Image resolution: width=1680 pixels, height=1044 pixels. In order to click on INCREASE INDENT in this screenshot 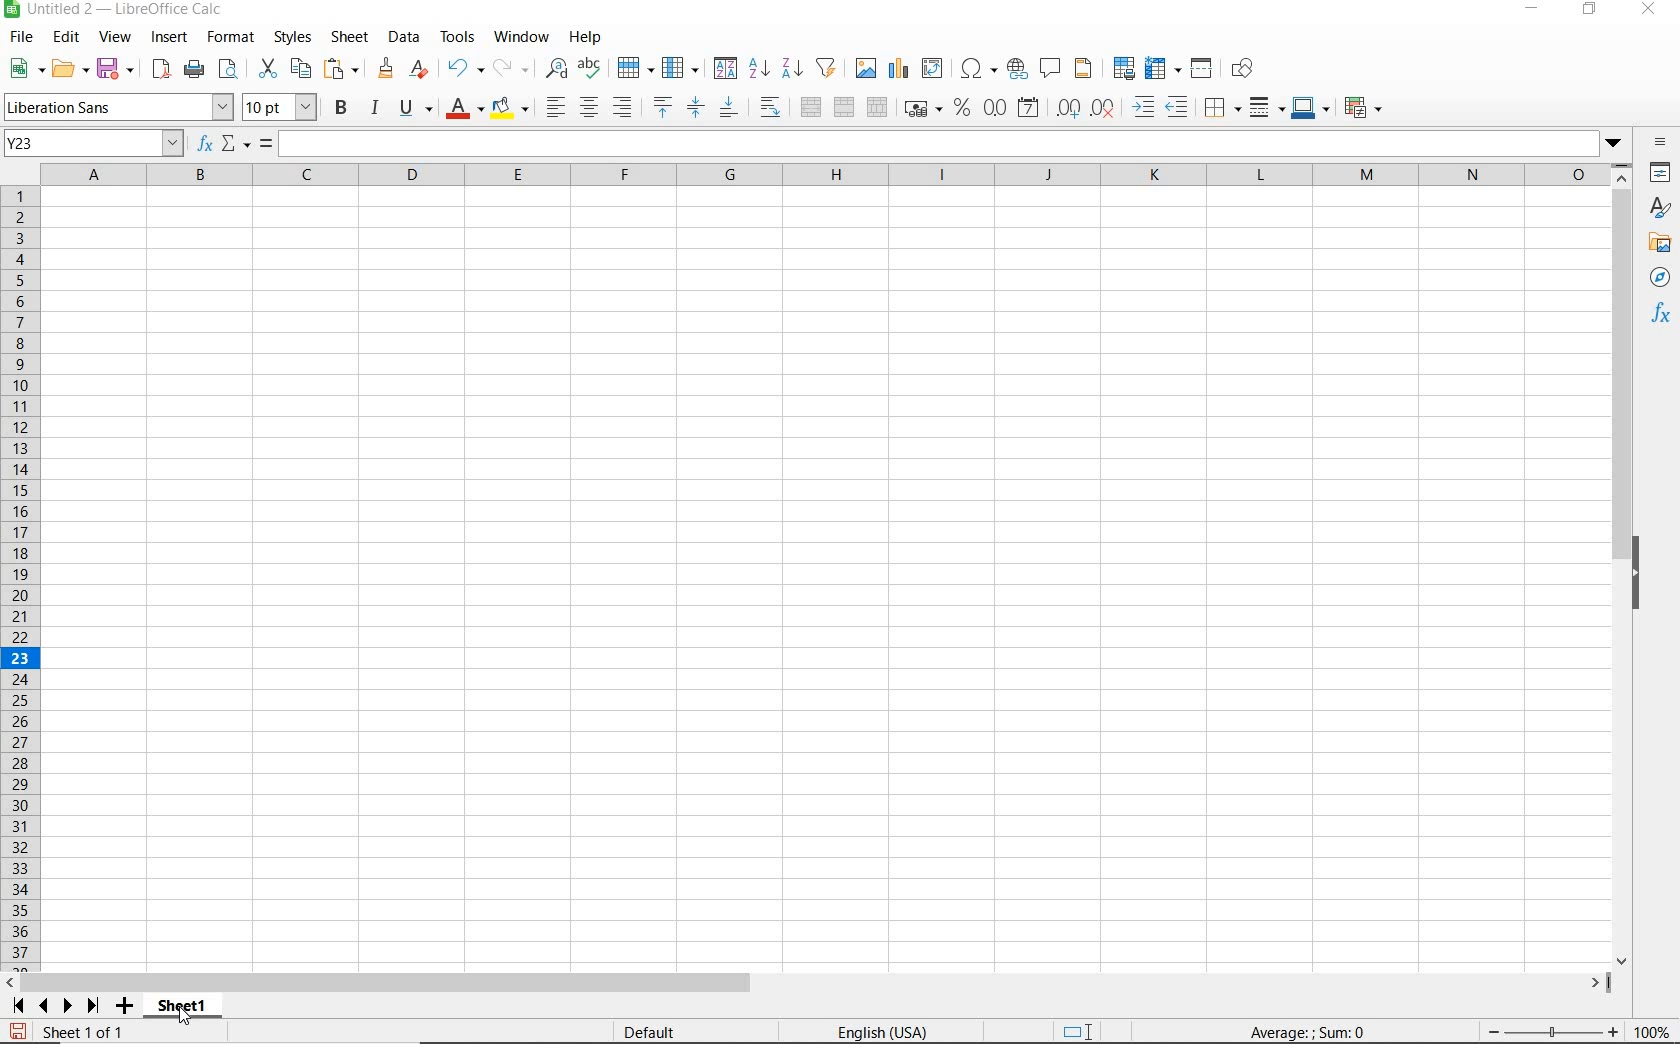, I will do `click(1144, 109)`.